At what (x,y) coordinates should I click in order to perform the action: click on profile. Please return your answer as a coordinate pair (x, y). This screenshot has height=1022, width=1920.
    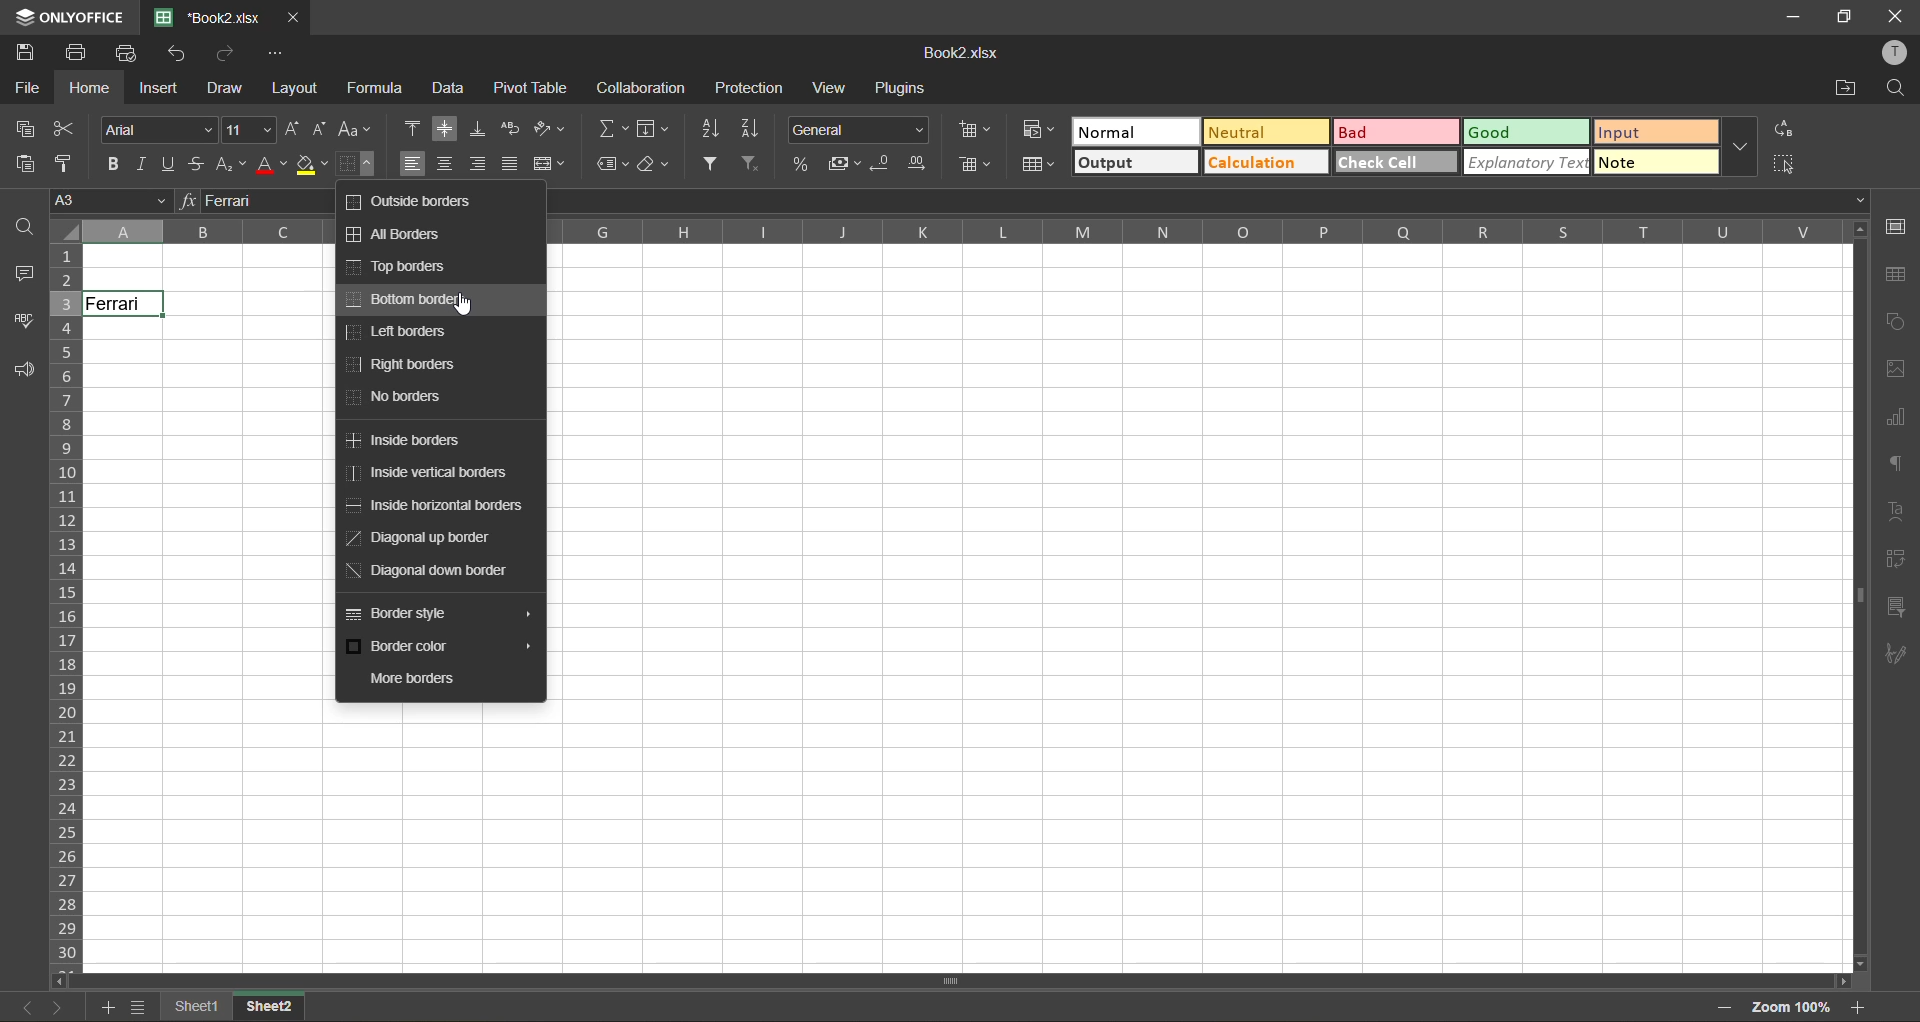
    Looking at the image, I should click on (1897, 54).